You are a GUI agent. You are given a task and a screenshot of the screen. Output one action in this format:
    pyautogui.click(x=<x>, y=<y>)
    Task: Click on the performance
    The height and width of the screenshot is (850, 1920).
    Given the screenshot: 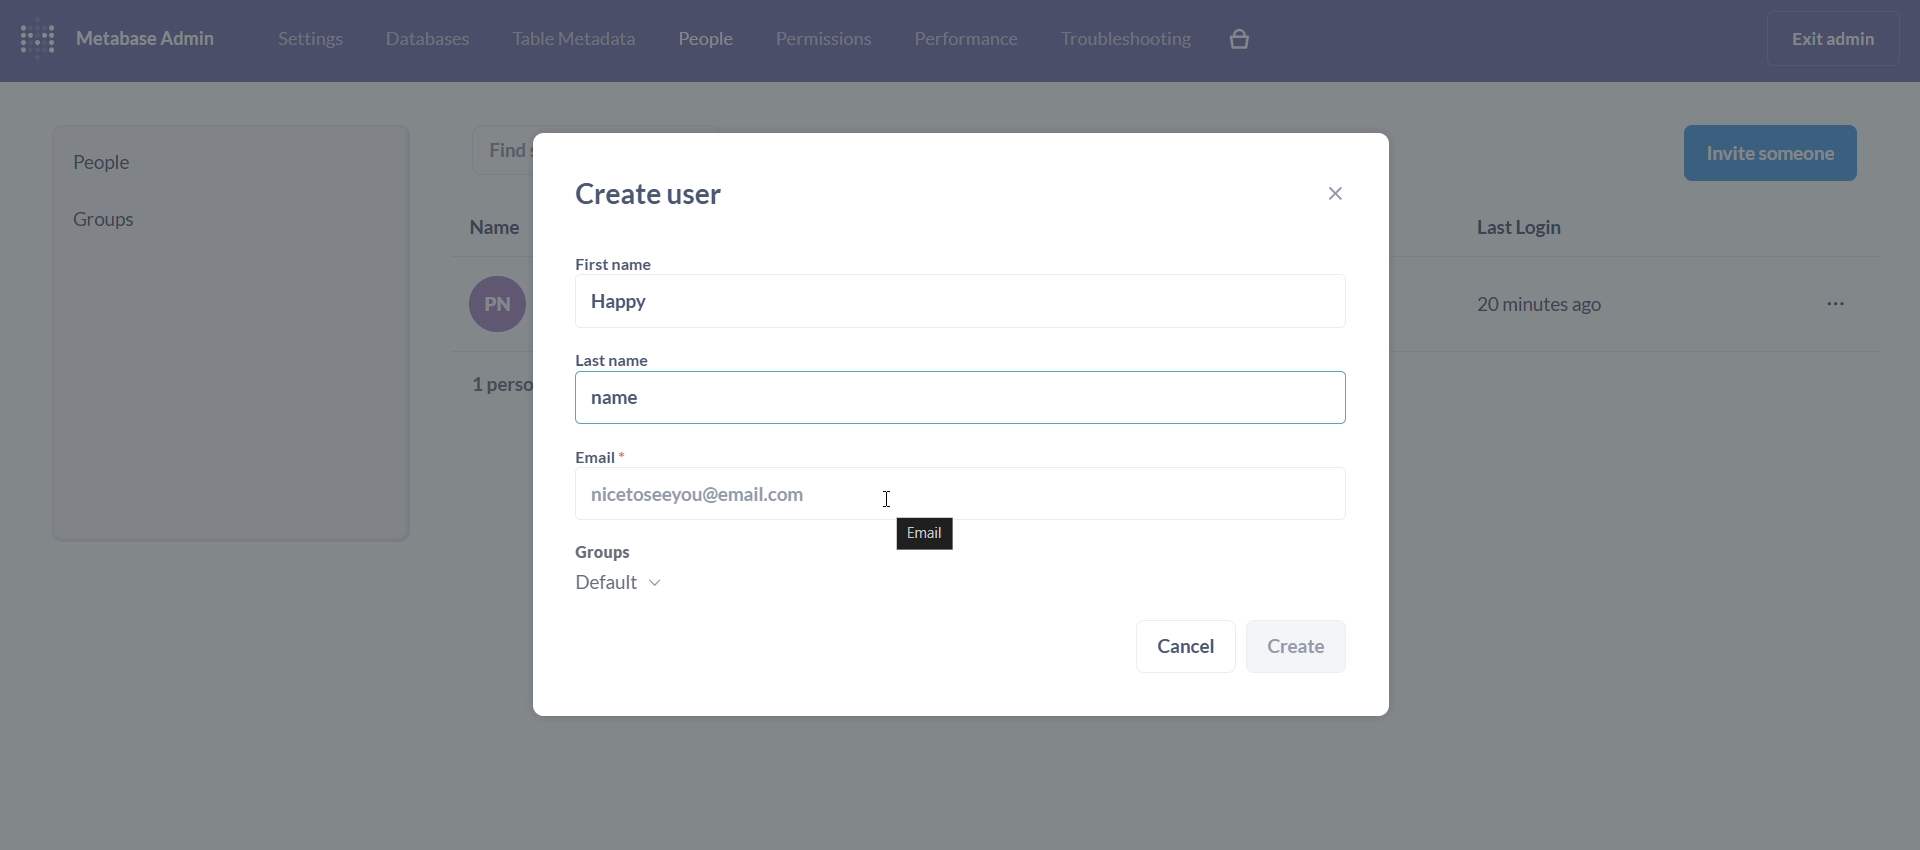 What is the action you would take?
    pyautogui.click(x=966, y=38)
    